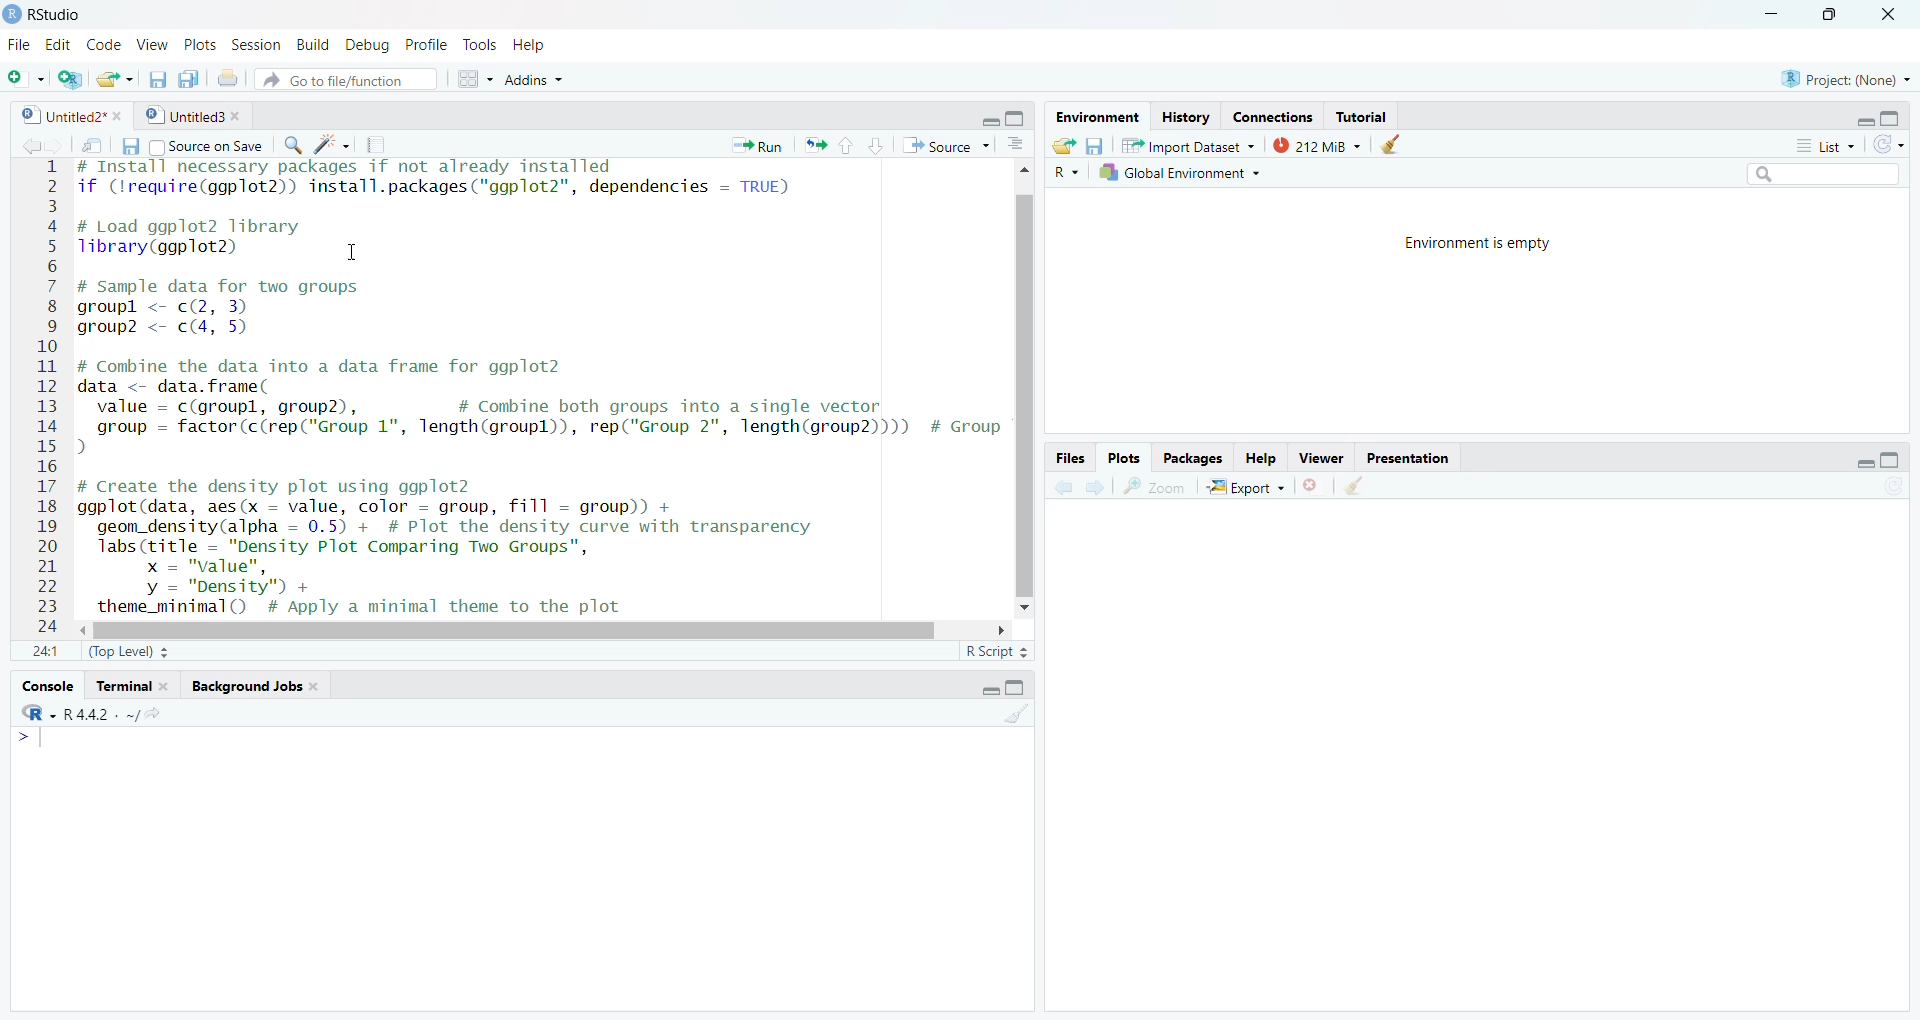  What do you see at coordinates (1187, 458) in the screenshot?
I see `packages` at bounding box center [1187, 458].